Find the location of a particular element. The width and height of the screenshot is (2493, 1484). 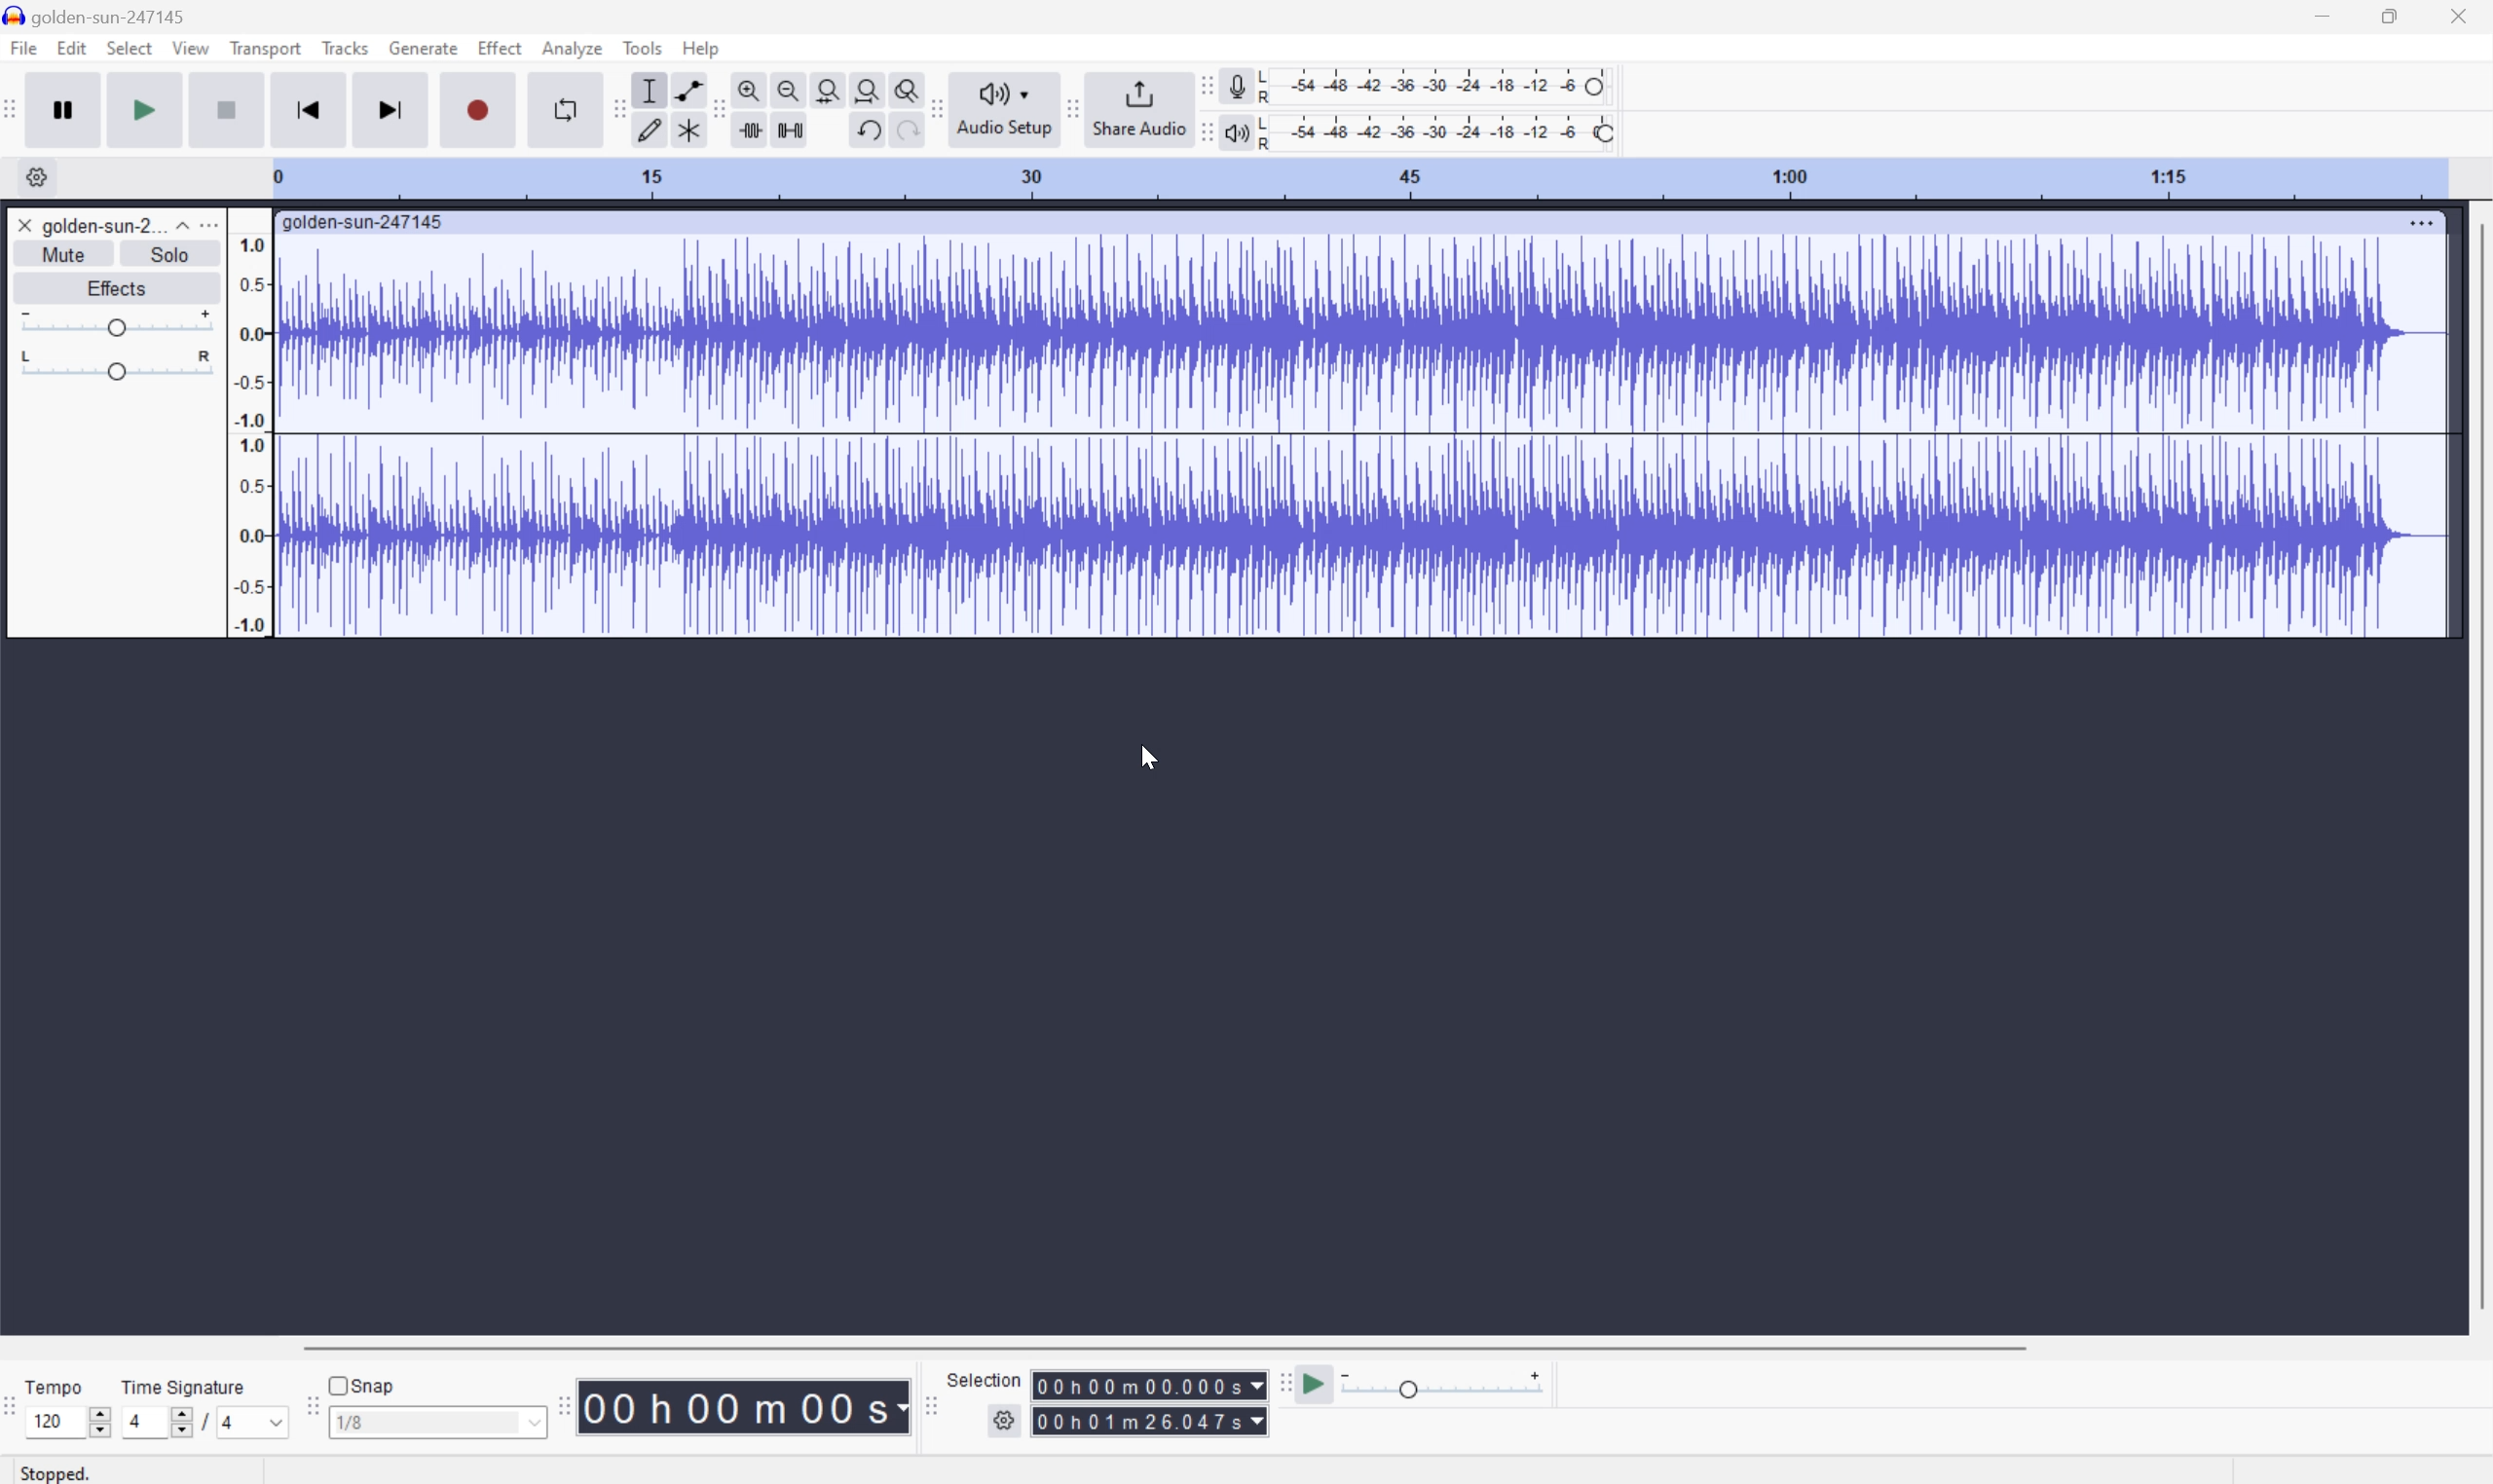

Audacity edit toolbar is located at coordinates (718, 111).